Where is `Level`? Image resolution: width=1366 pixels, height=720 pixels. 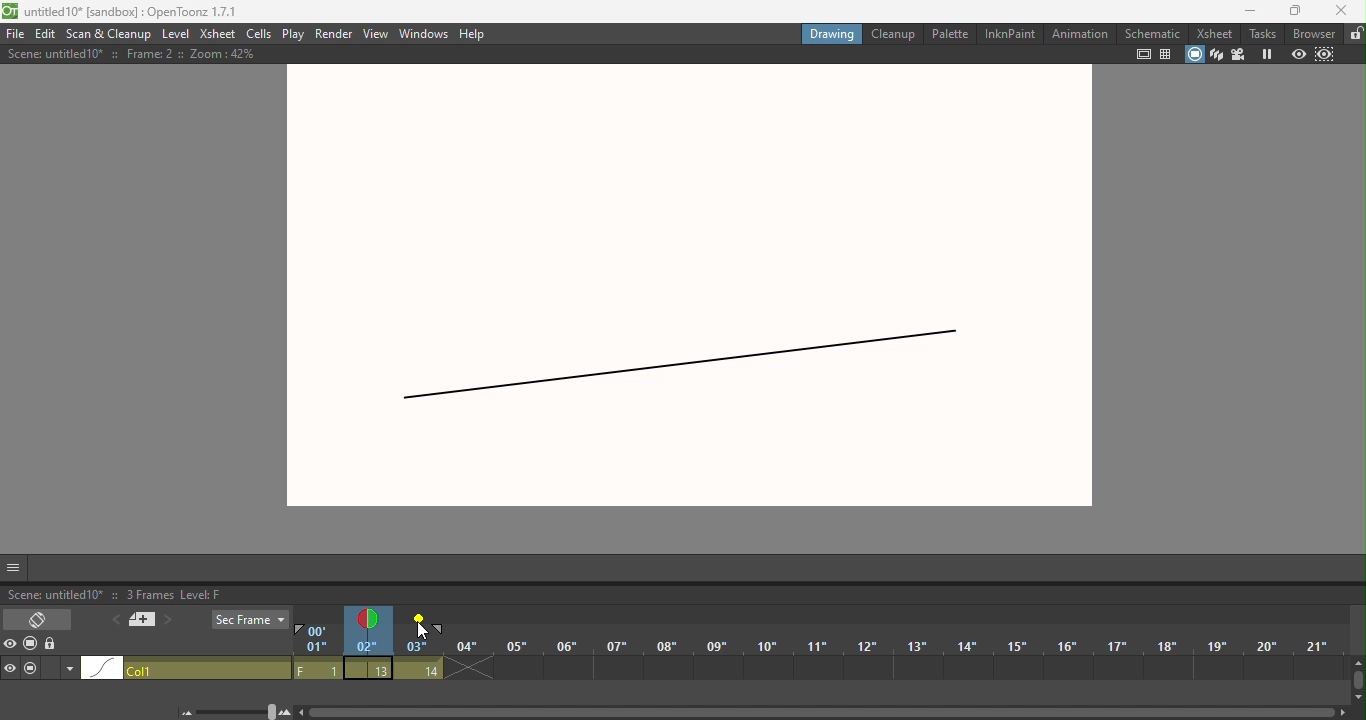 Level is located at coordinates (177, 35).